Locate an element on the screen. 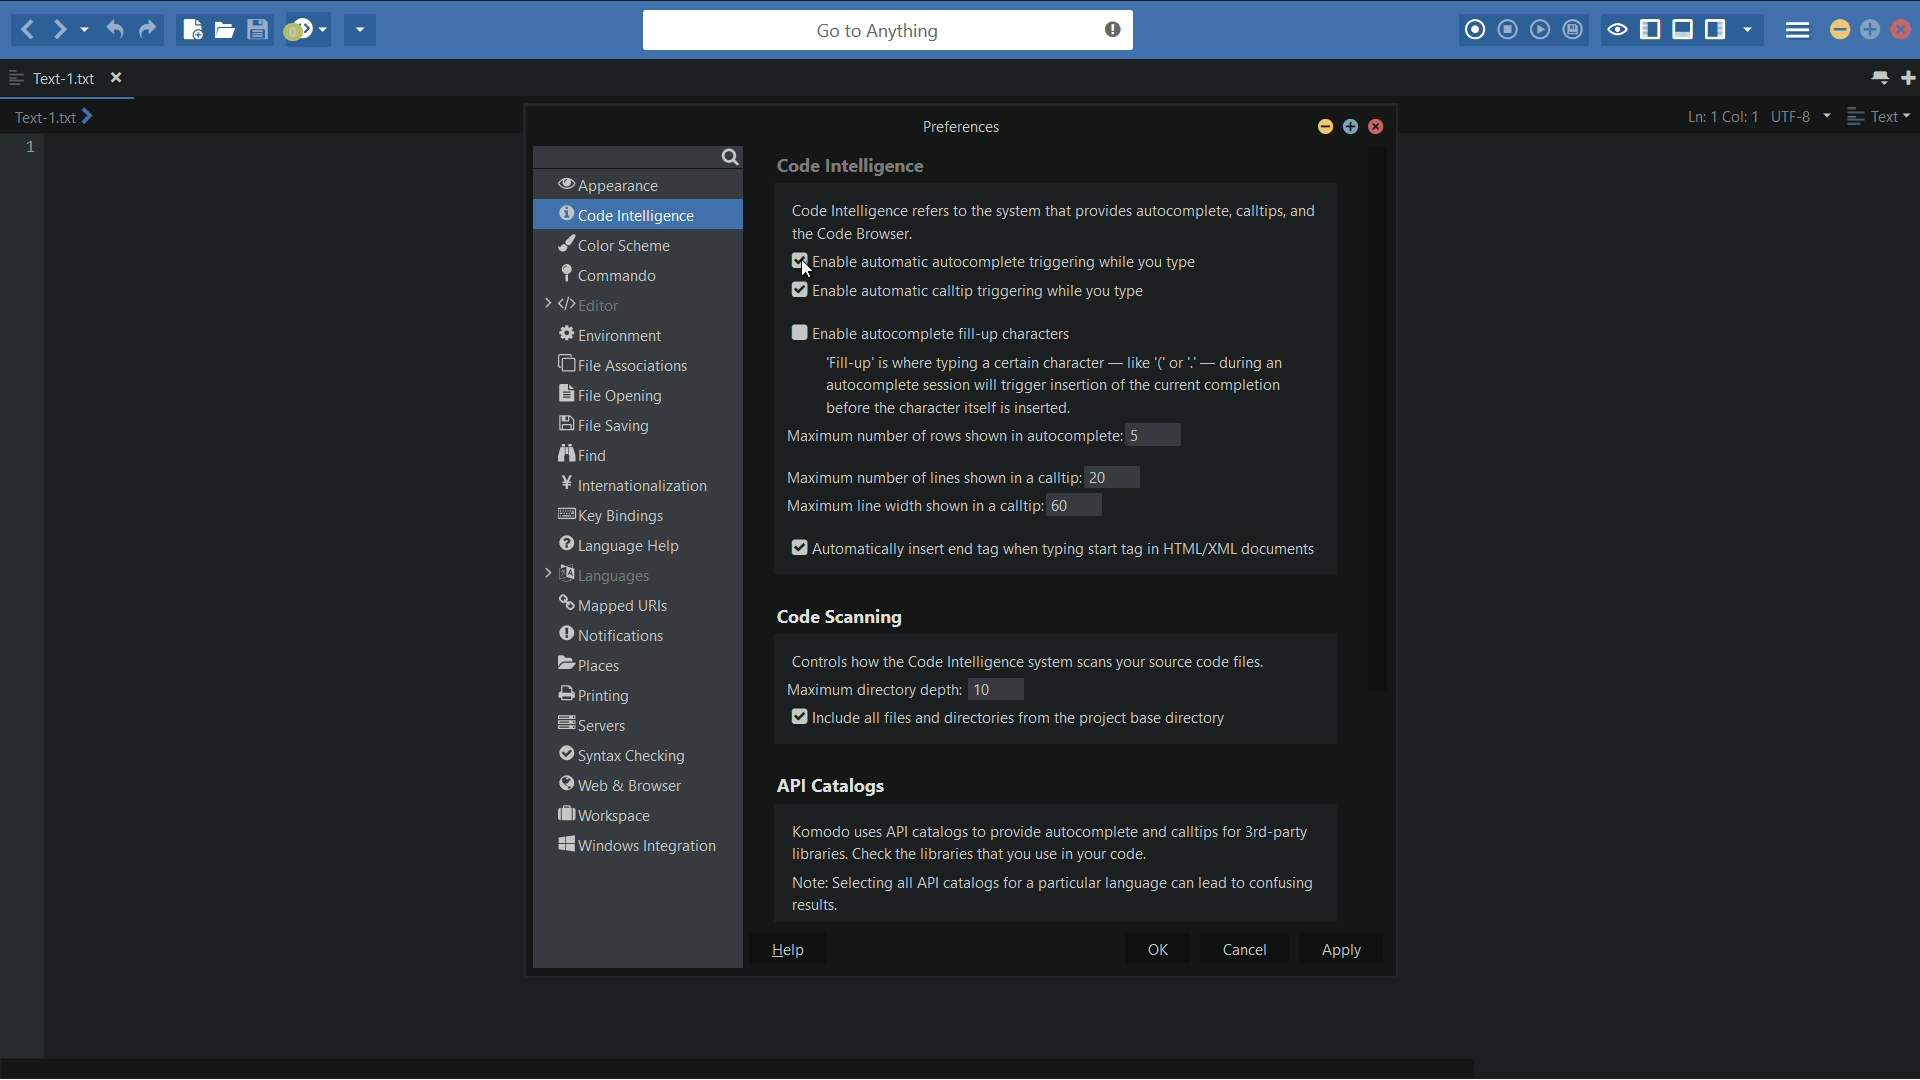 Image resolution: width=1920 pixels, height=1080 pixels. internationalization is located at coordinates (629, 485).